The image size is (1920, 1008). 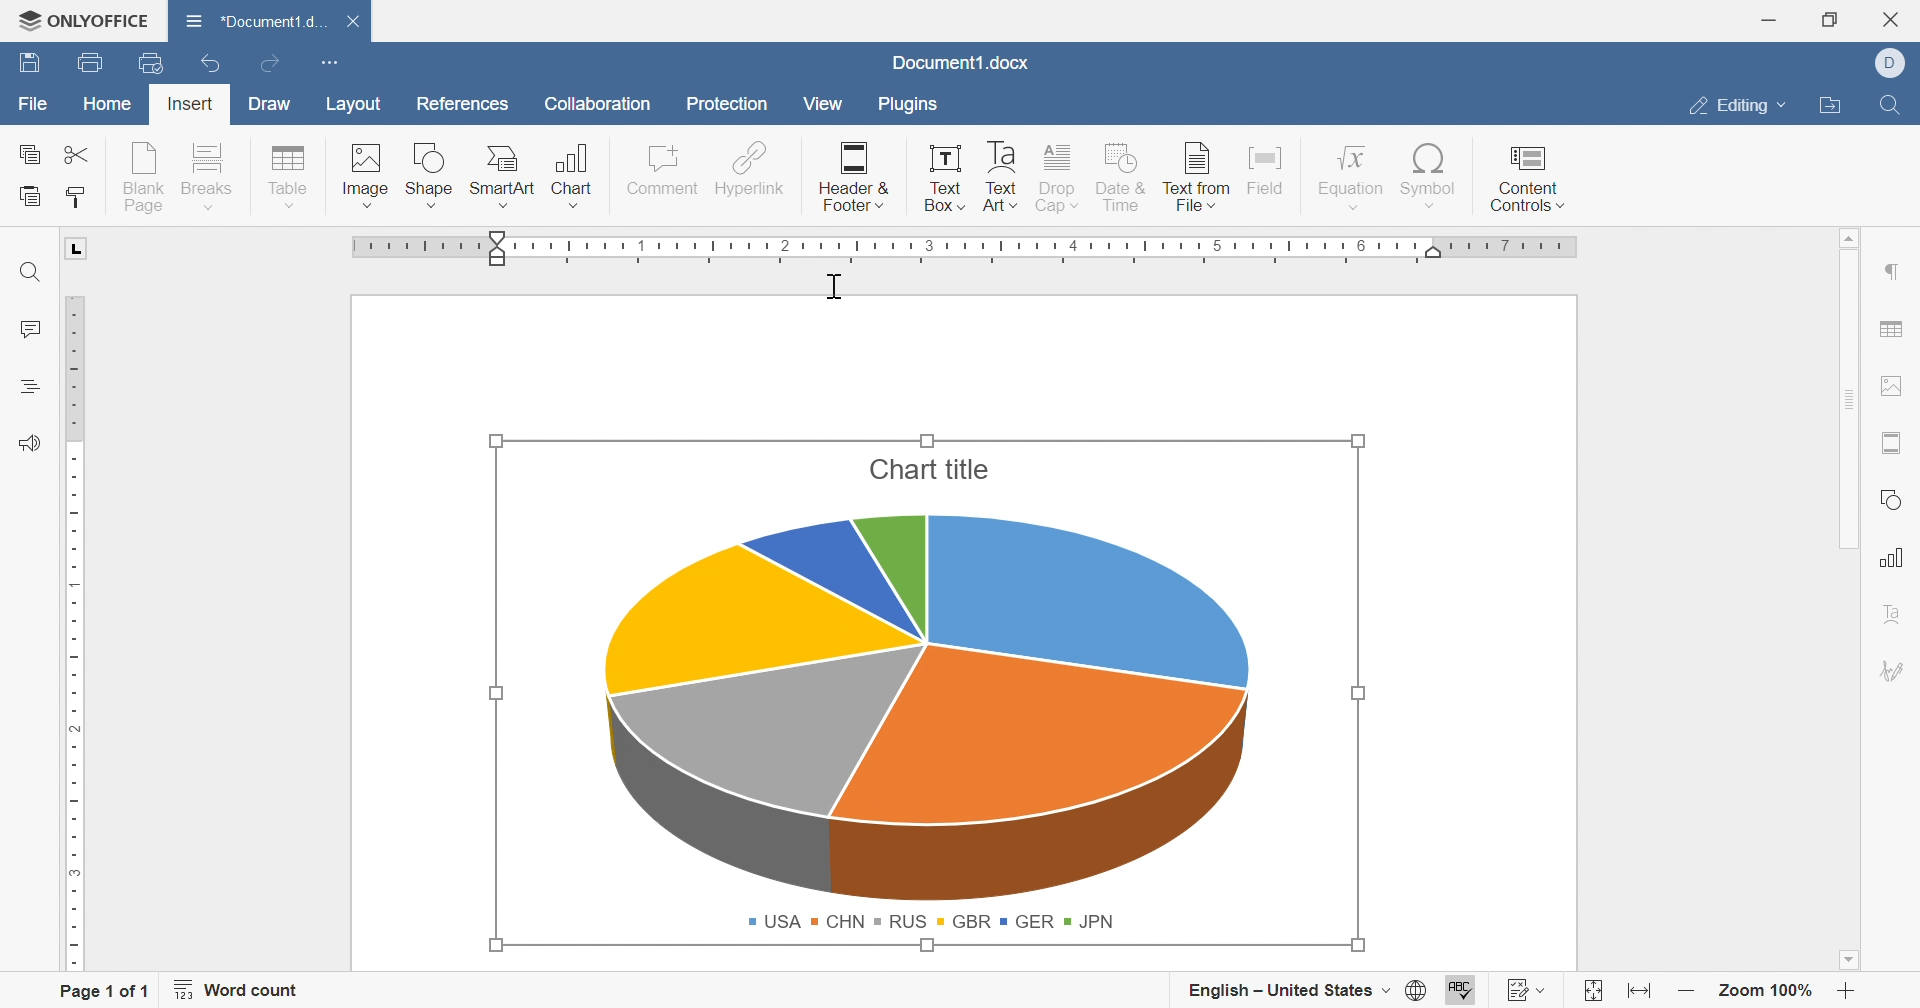 I want to click on Scroll Bar, so click(x=1849, y=400).